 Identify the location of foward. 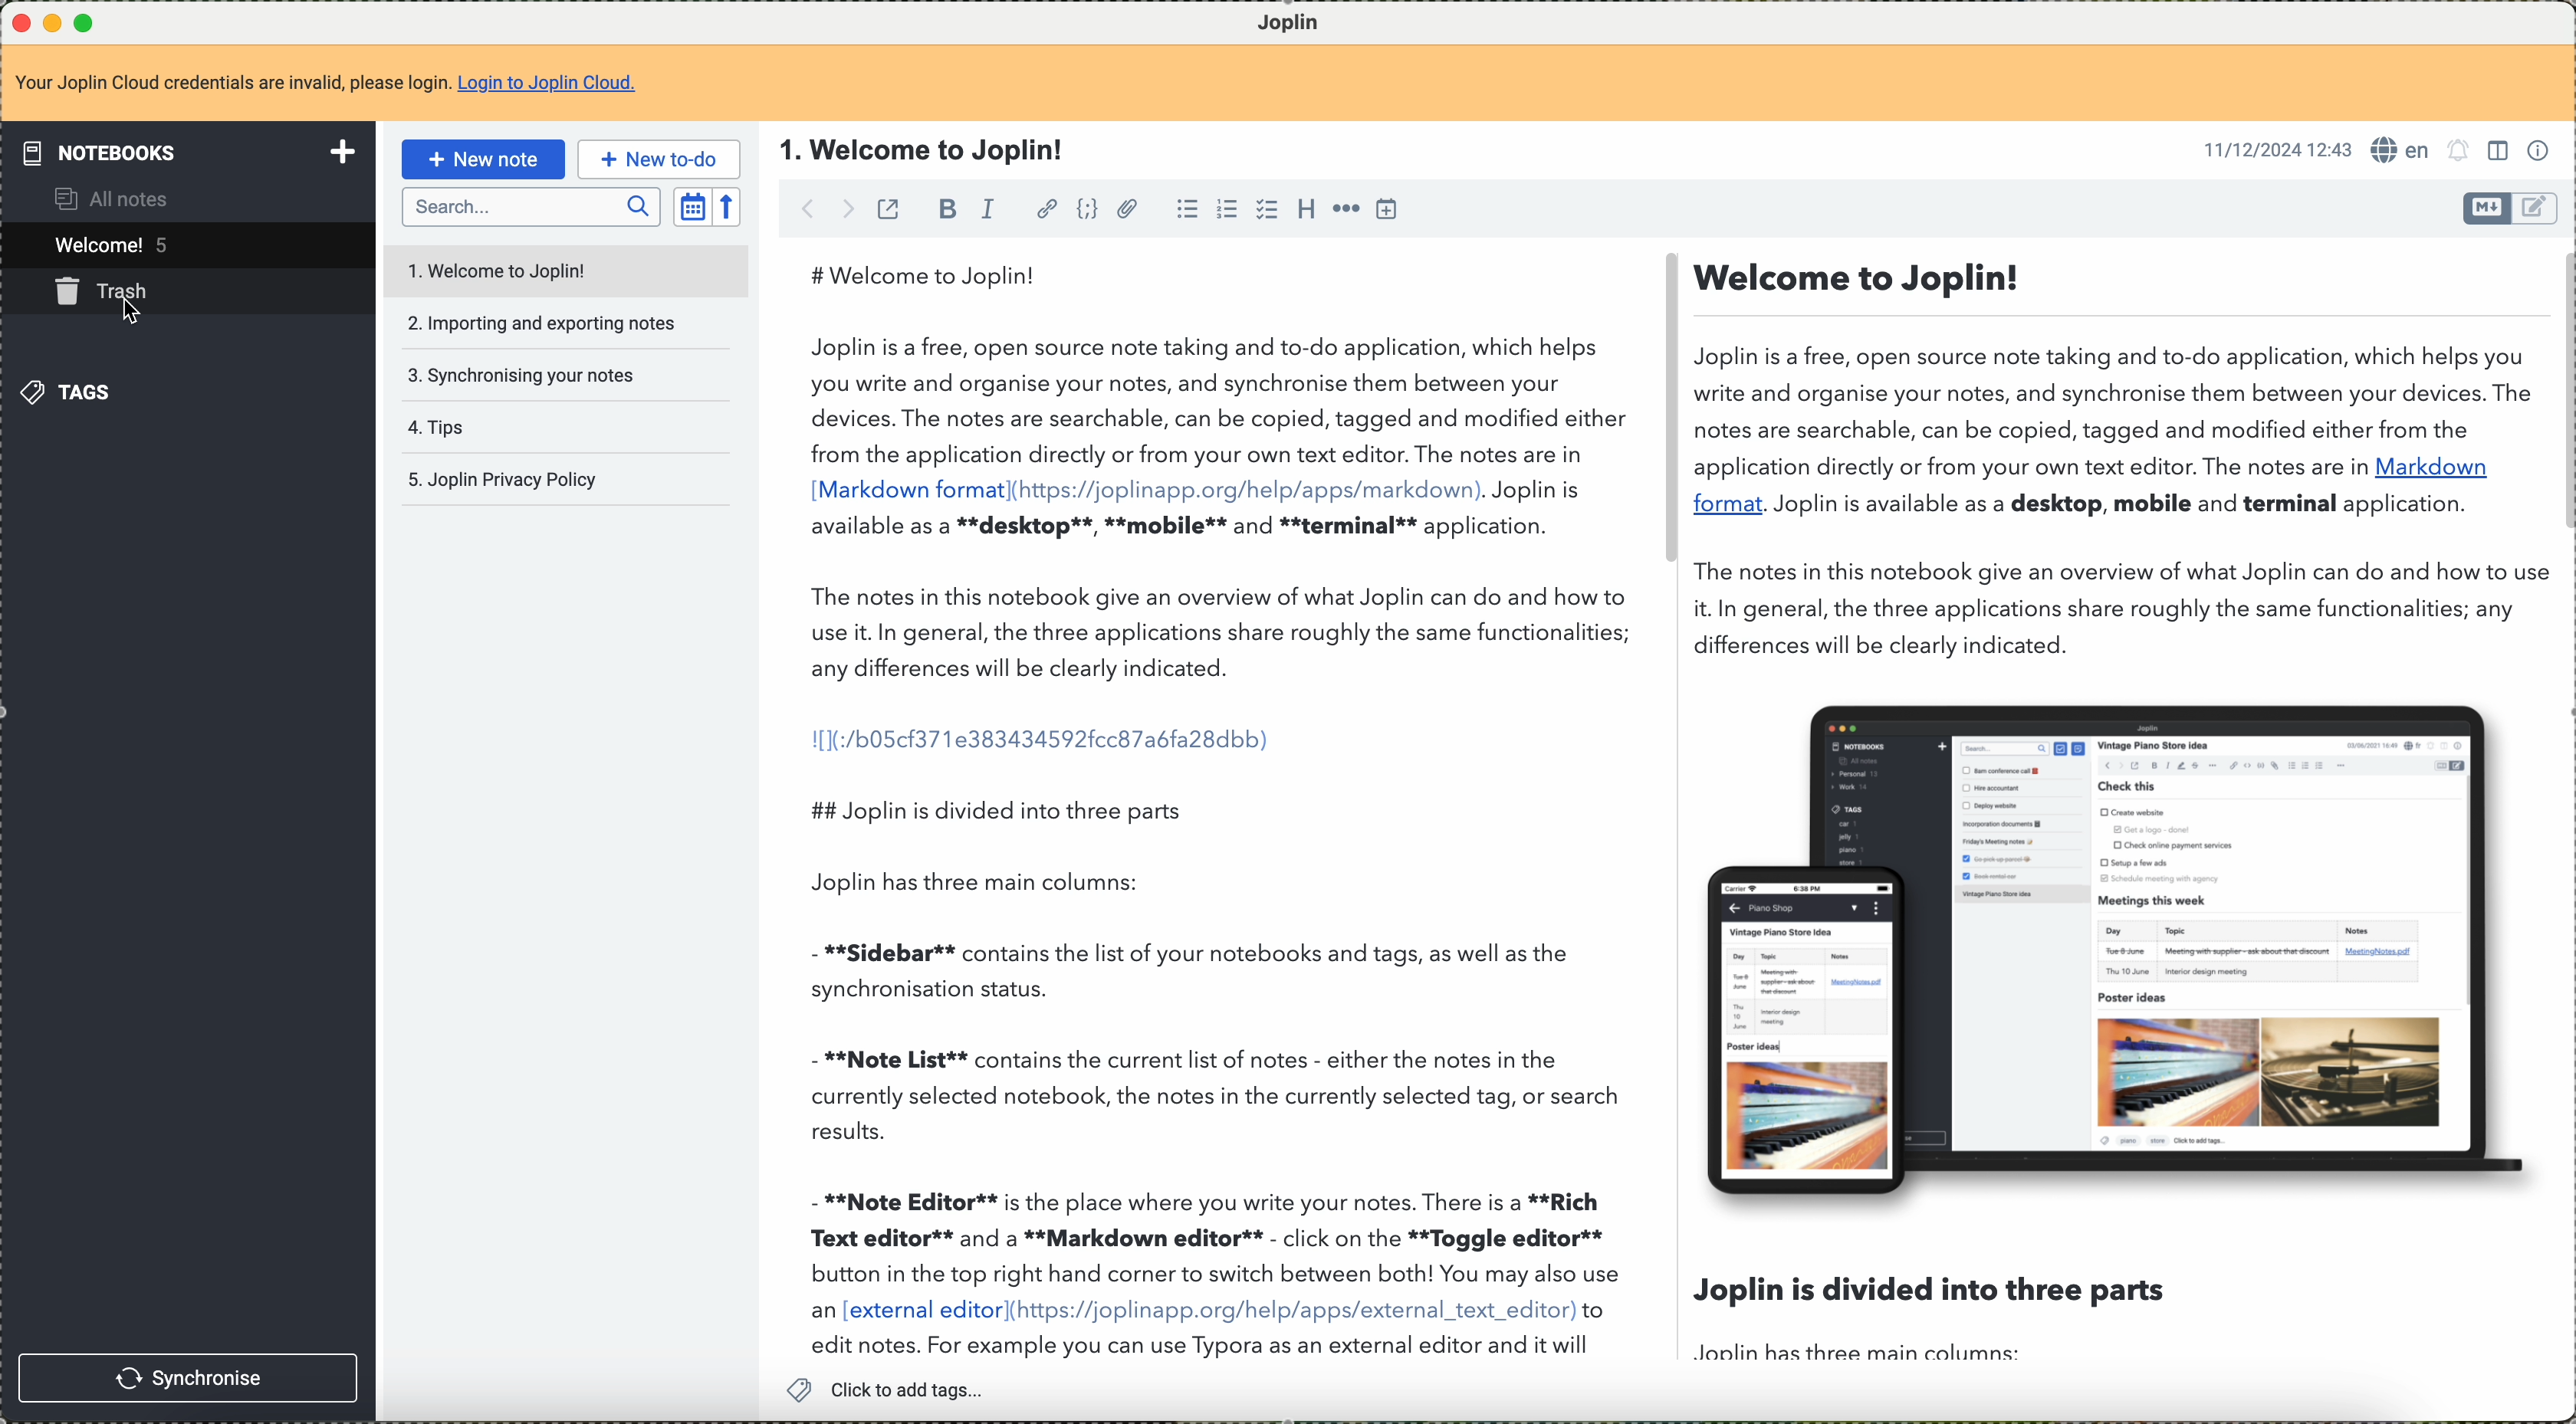
(852, 207).